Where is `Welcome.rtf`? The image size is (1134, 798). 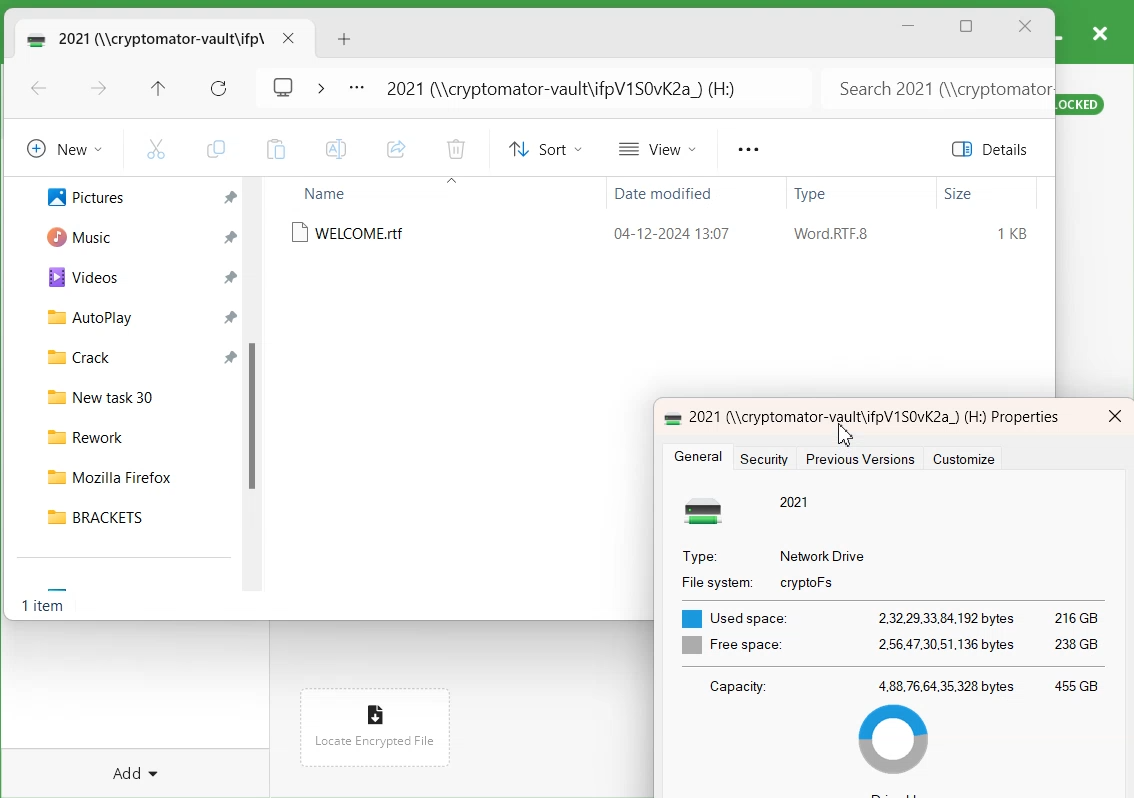 Welcome.rtf is located at coordinates (353, 233).